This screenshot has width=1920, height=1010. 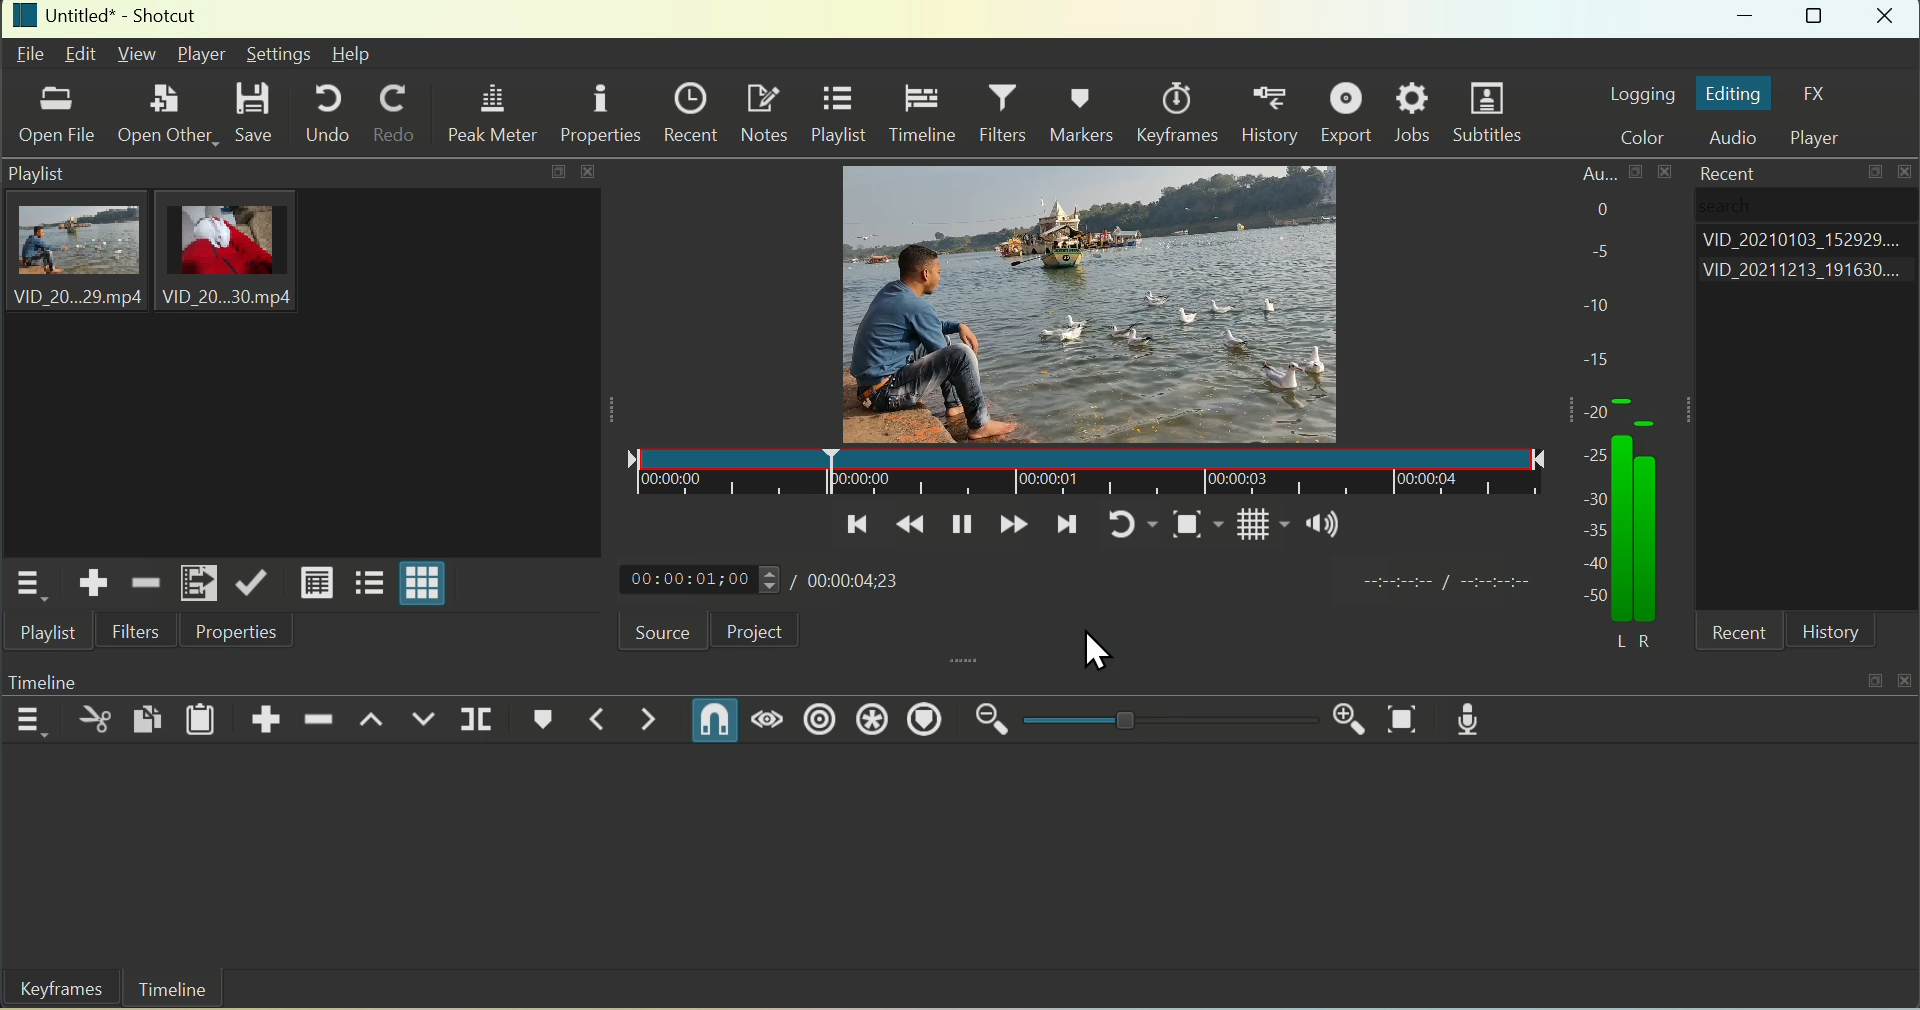 I want to click on Play;ist menu, so click(x=26, y=585).